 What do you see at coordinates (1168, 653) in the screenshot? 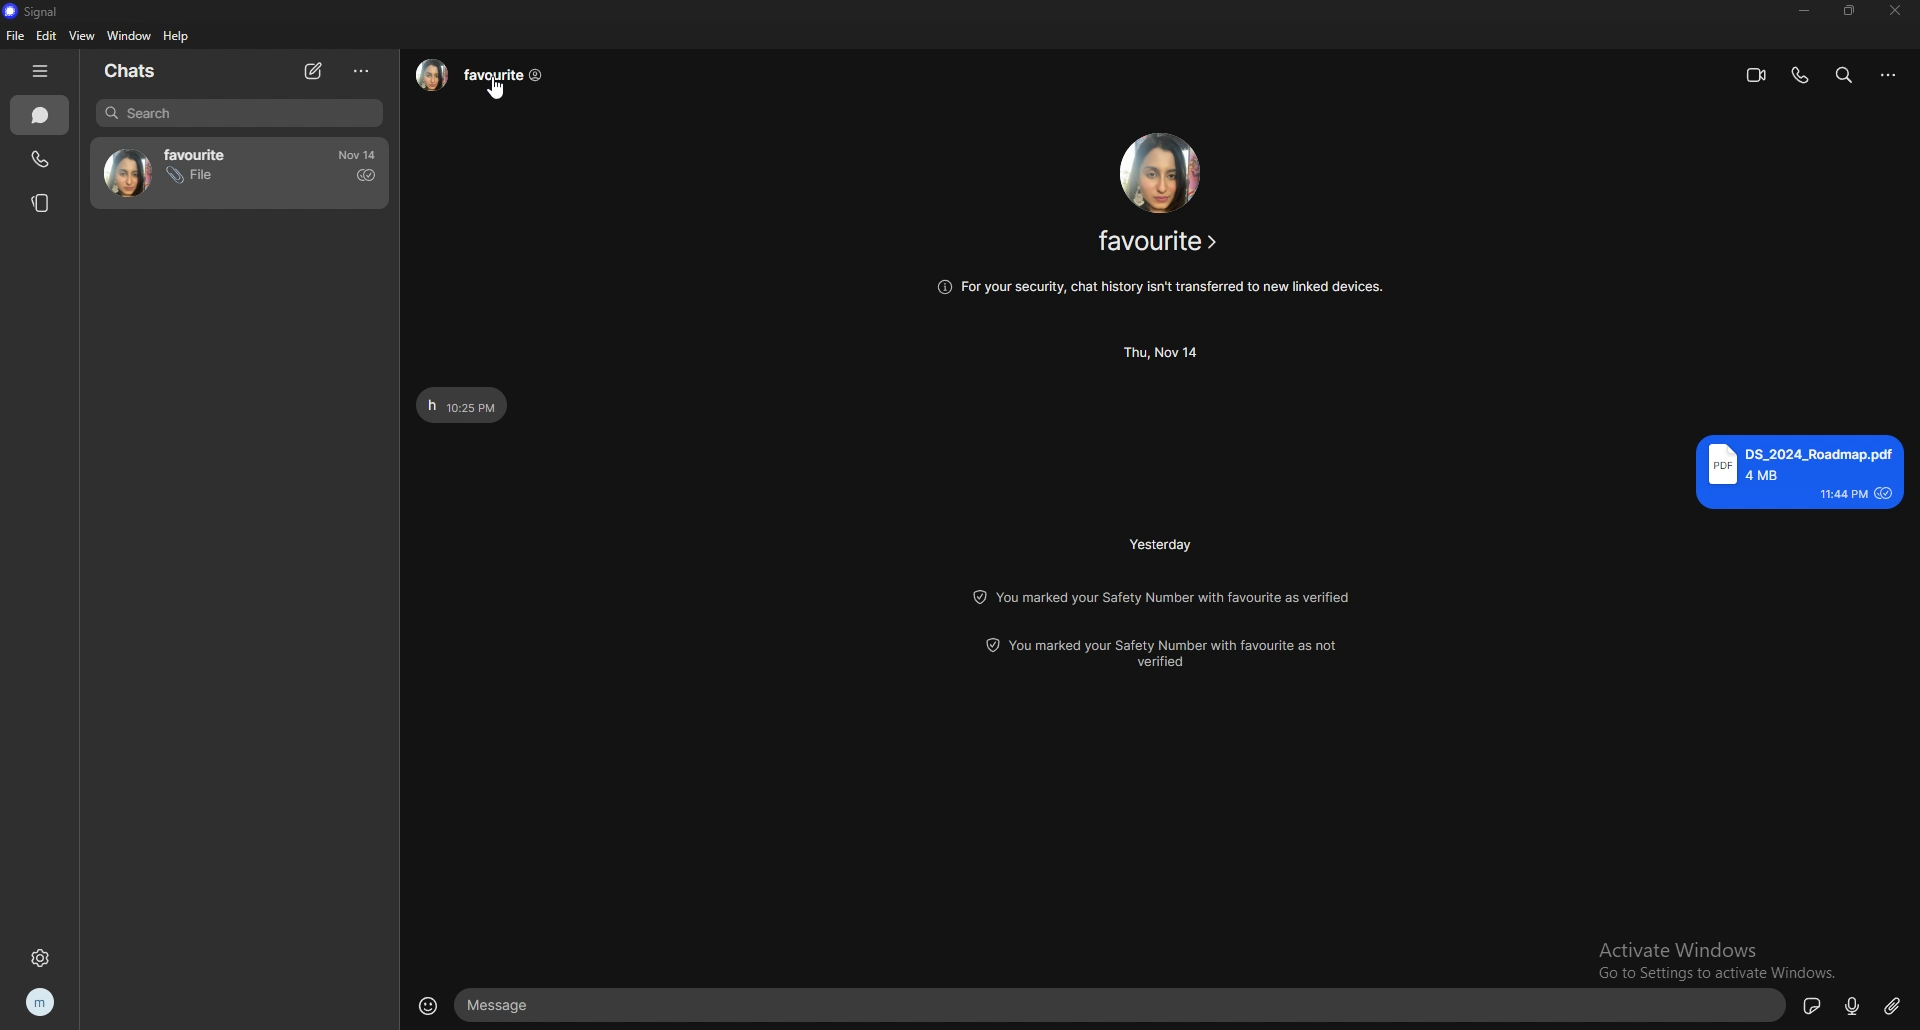
I see `update` at bounding box center [1168, 653].